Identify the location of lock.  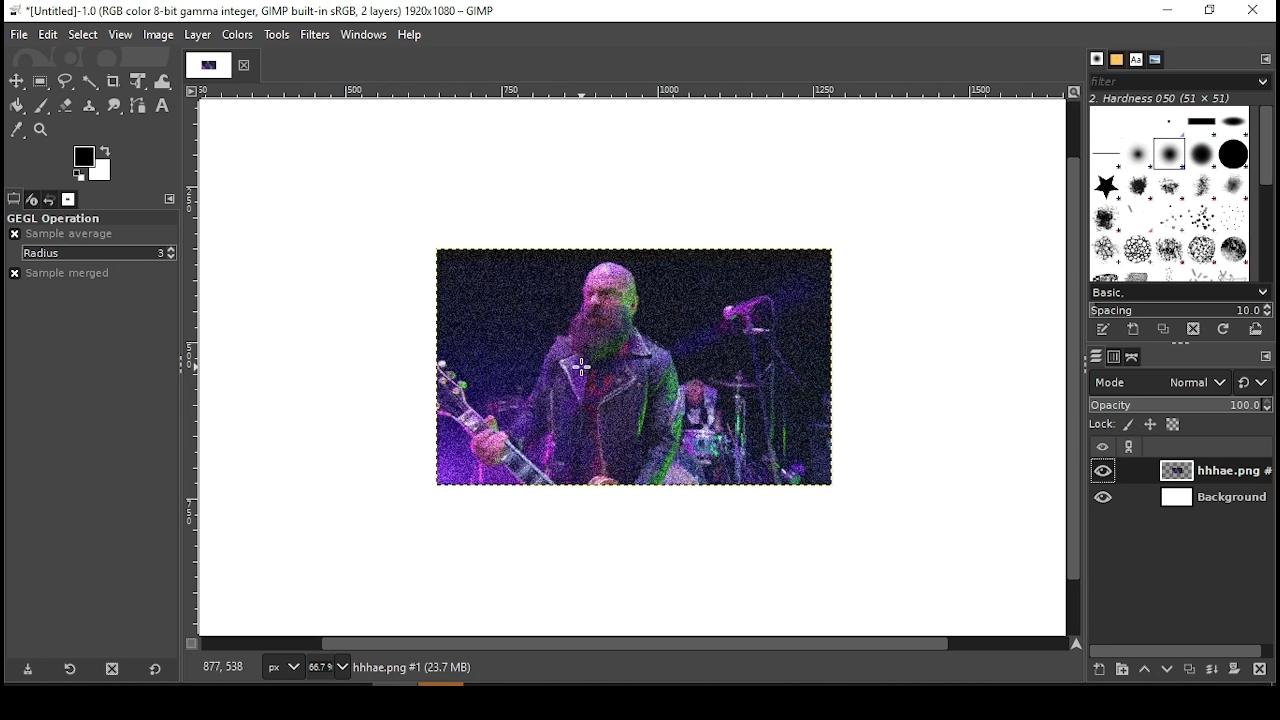
(1100, 425).